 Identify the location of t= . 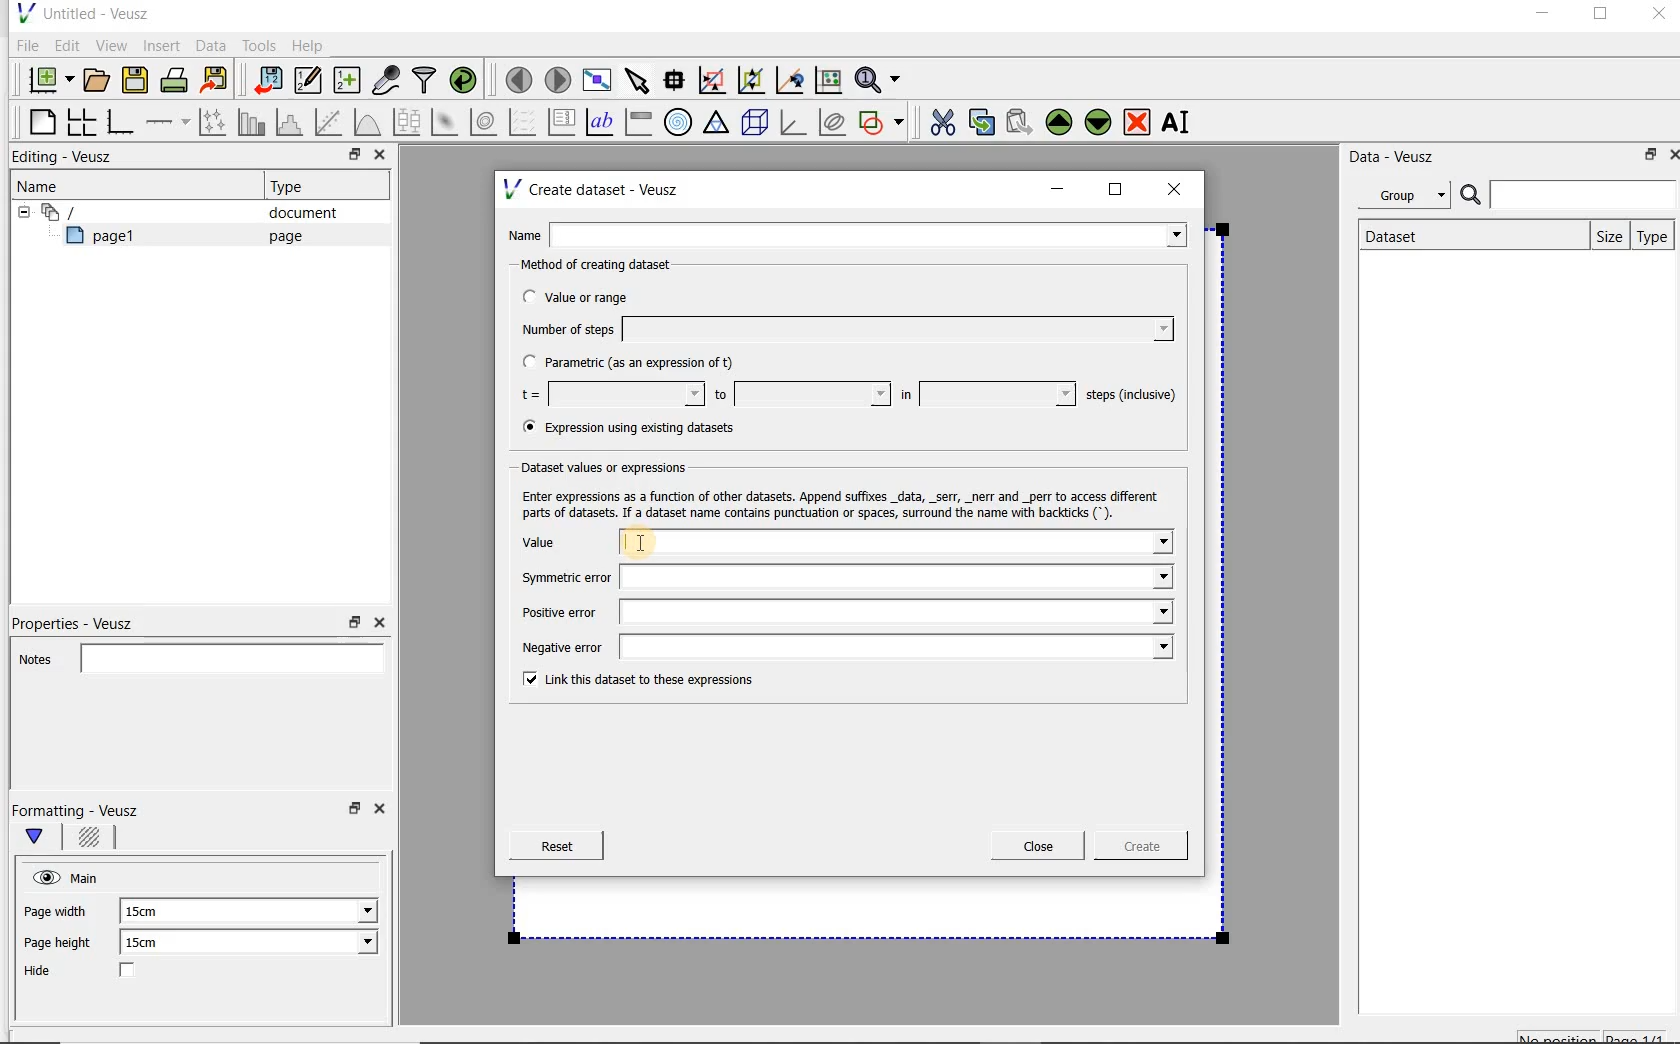
(608, 395).